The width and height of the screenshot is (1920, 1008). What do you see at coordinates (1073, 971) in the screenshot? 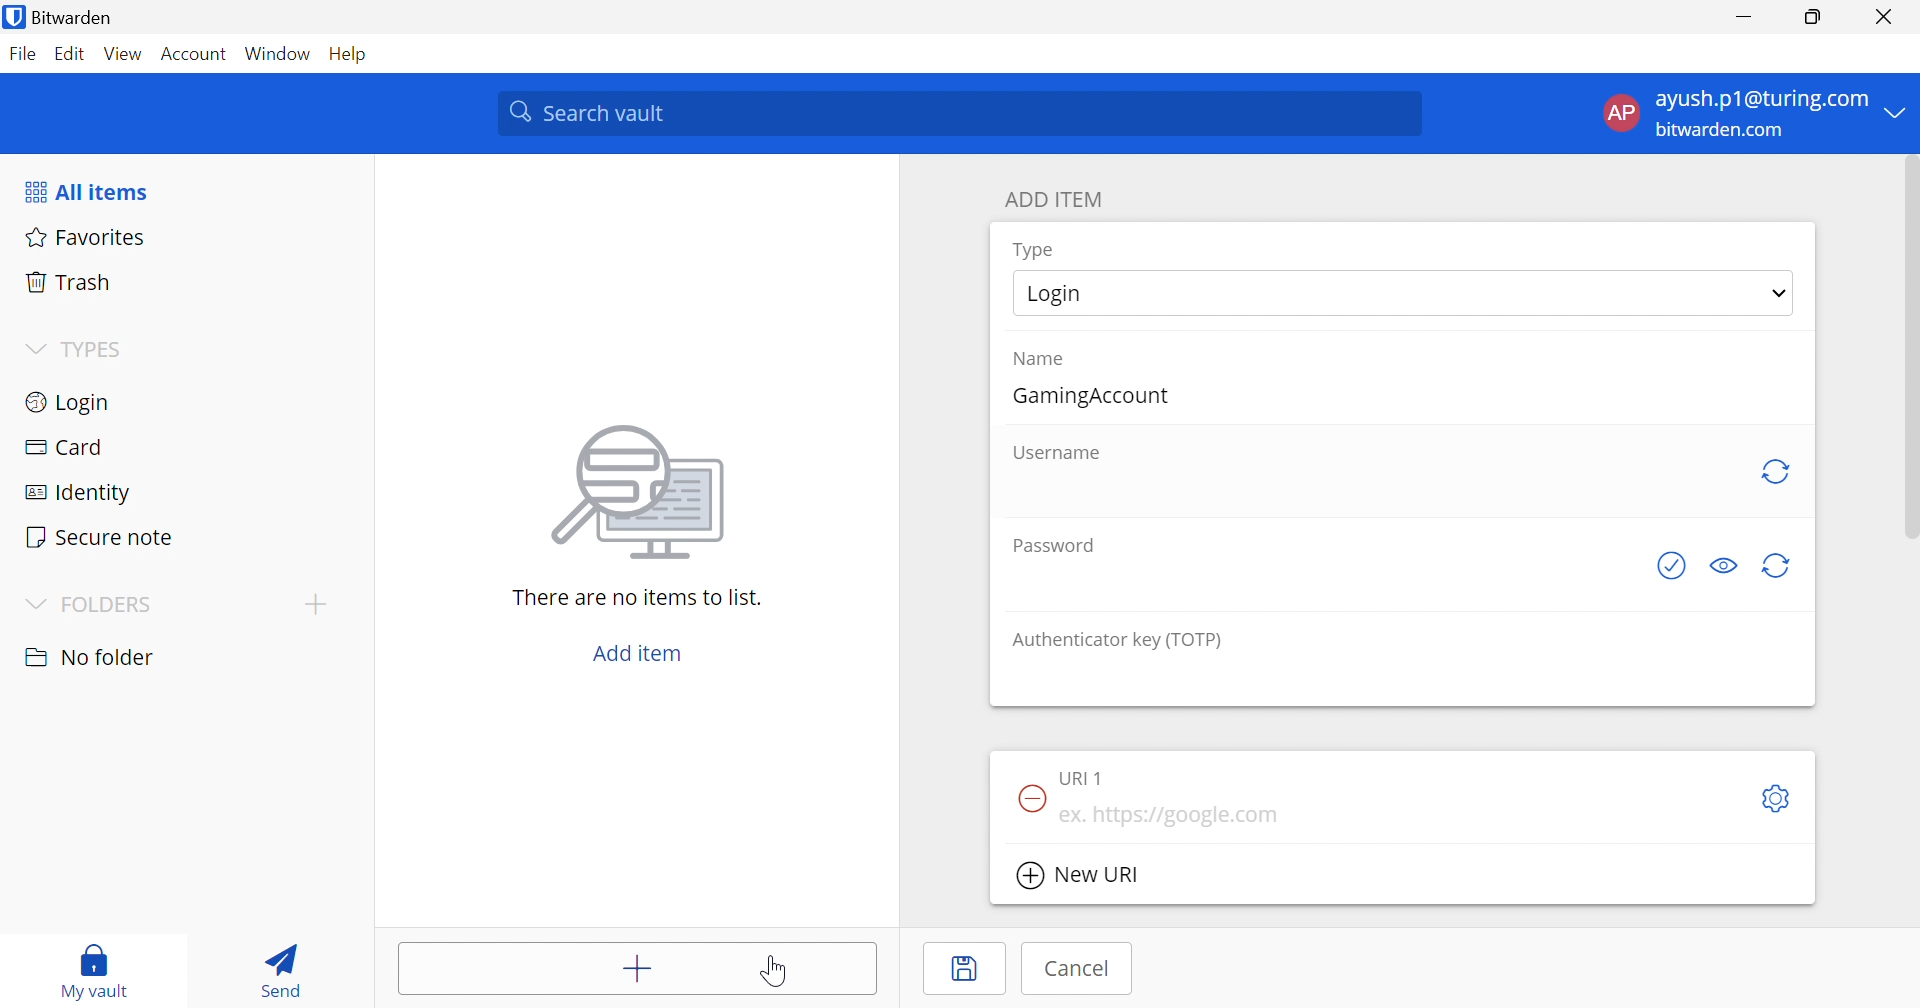
I see `Cancel` at bounding box center [1073, 971].